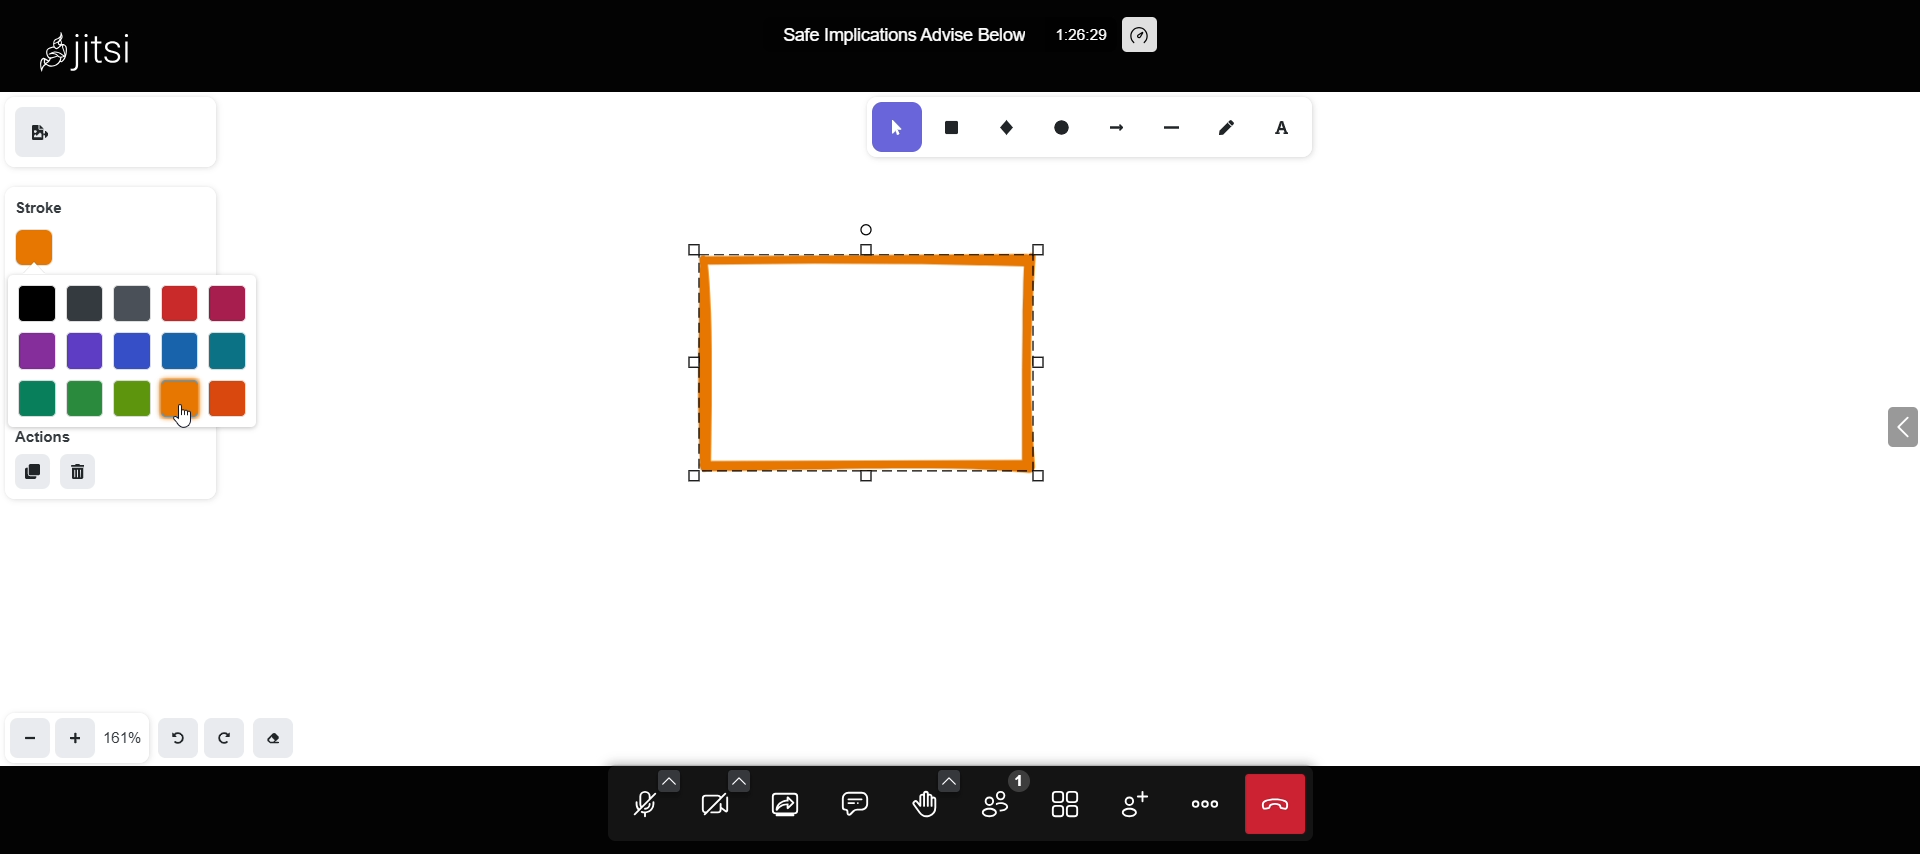 The width and height of the screenshot is (1920, 854). I want to click on red, so click(232, 400).